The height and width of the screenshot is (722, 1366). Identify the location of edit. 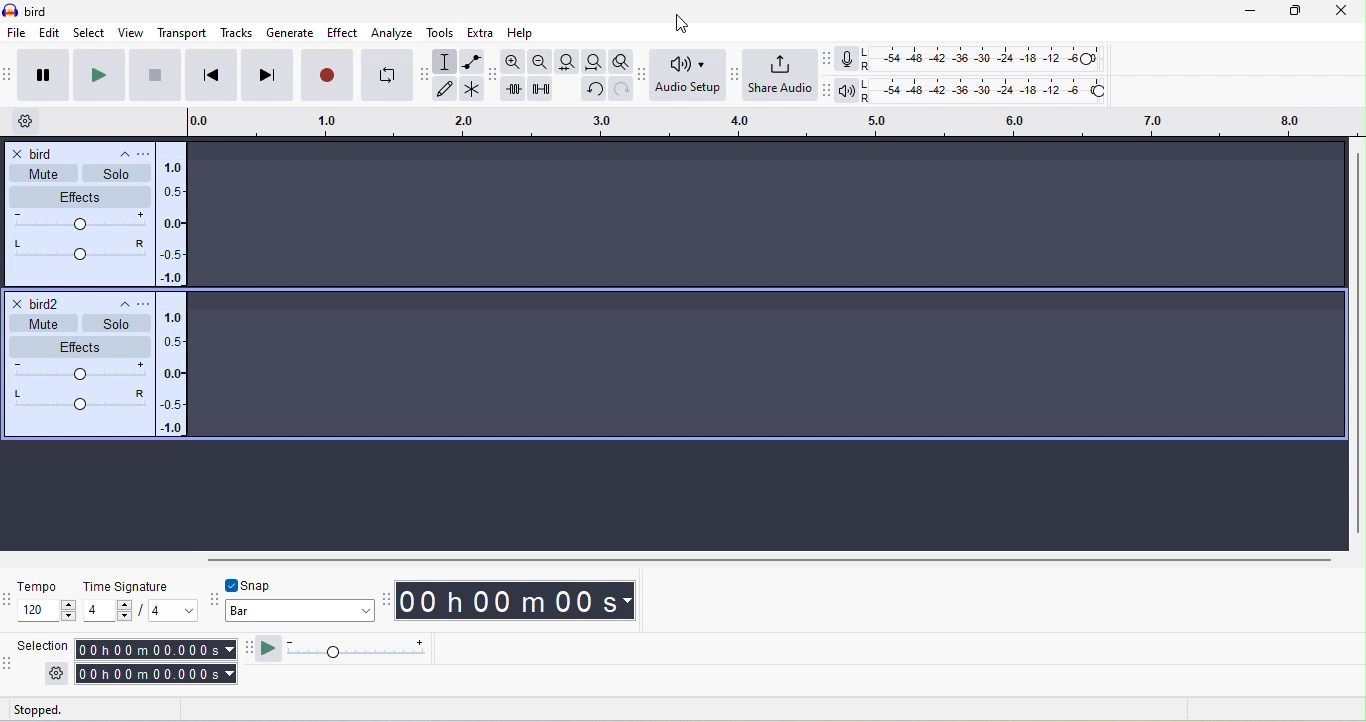
(51, 34).